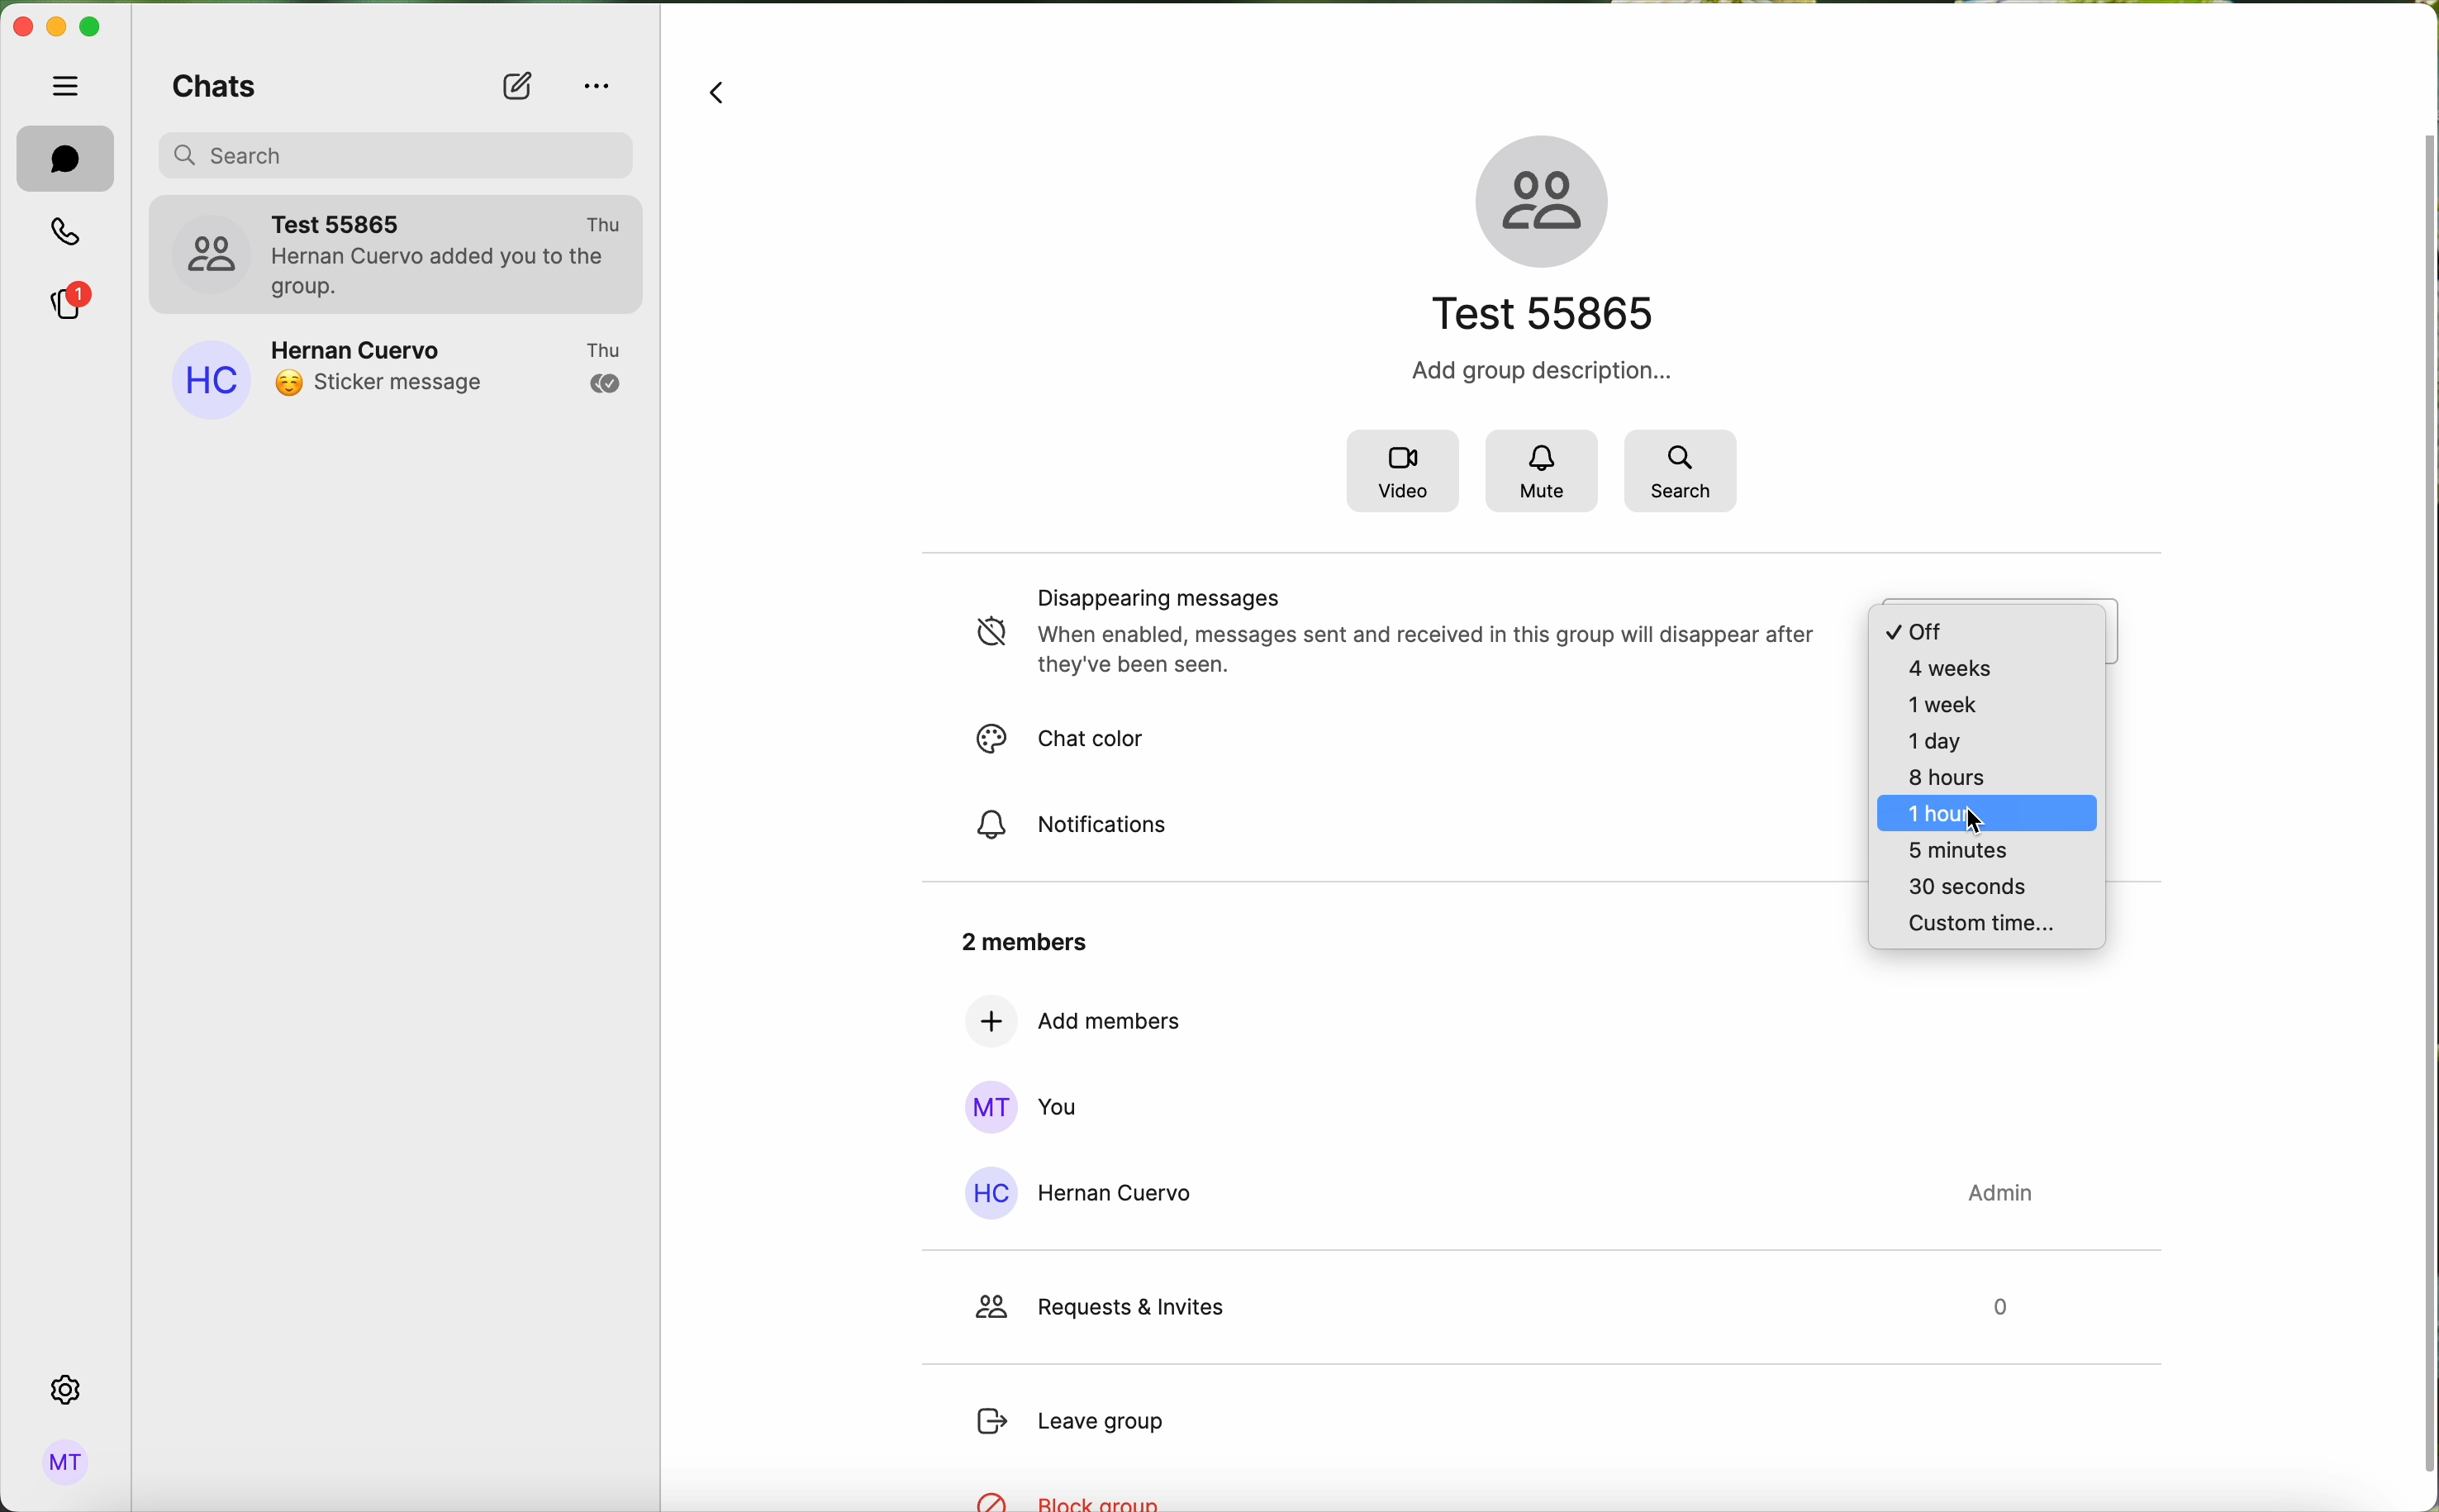  What do you see at coordinates (1542, 369) in the screenshot?
I see `Add group description...` at bounding box center [1542, 369].